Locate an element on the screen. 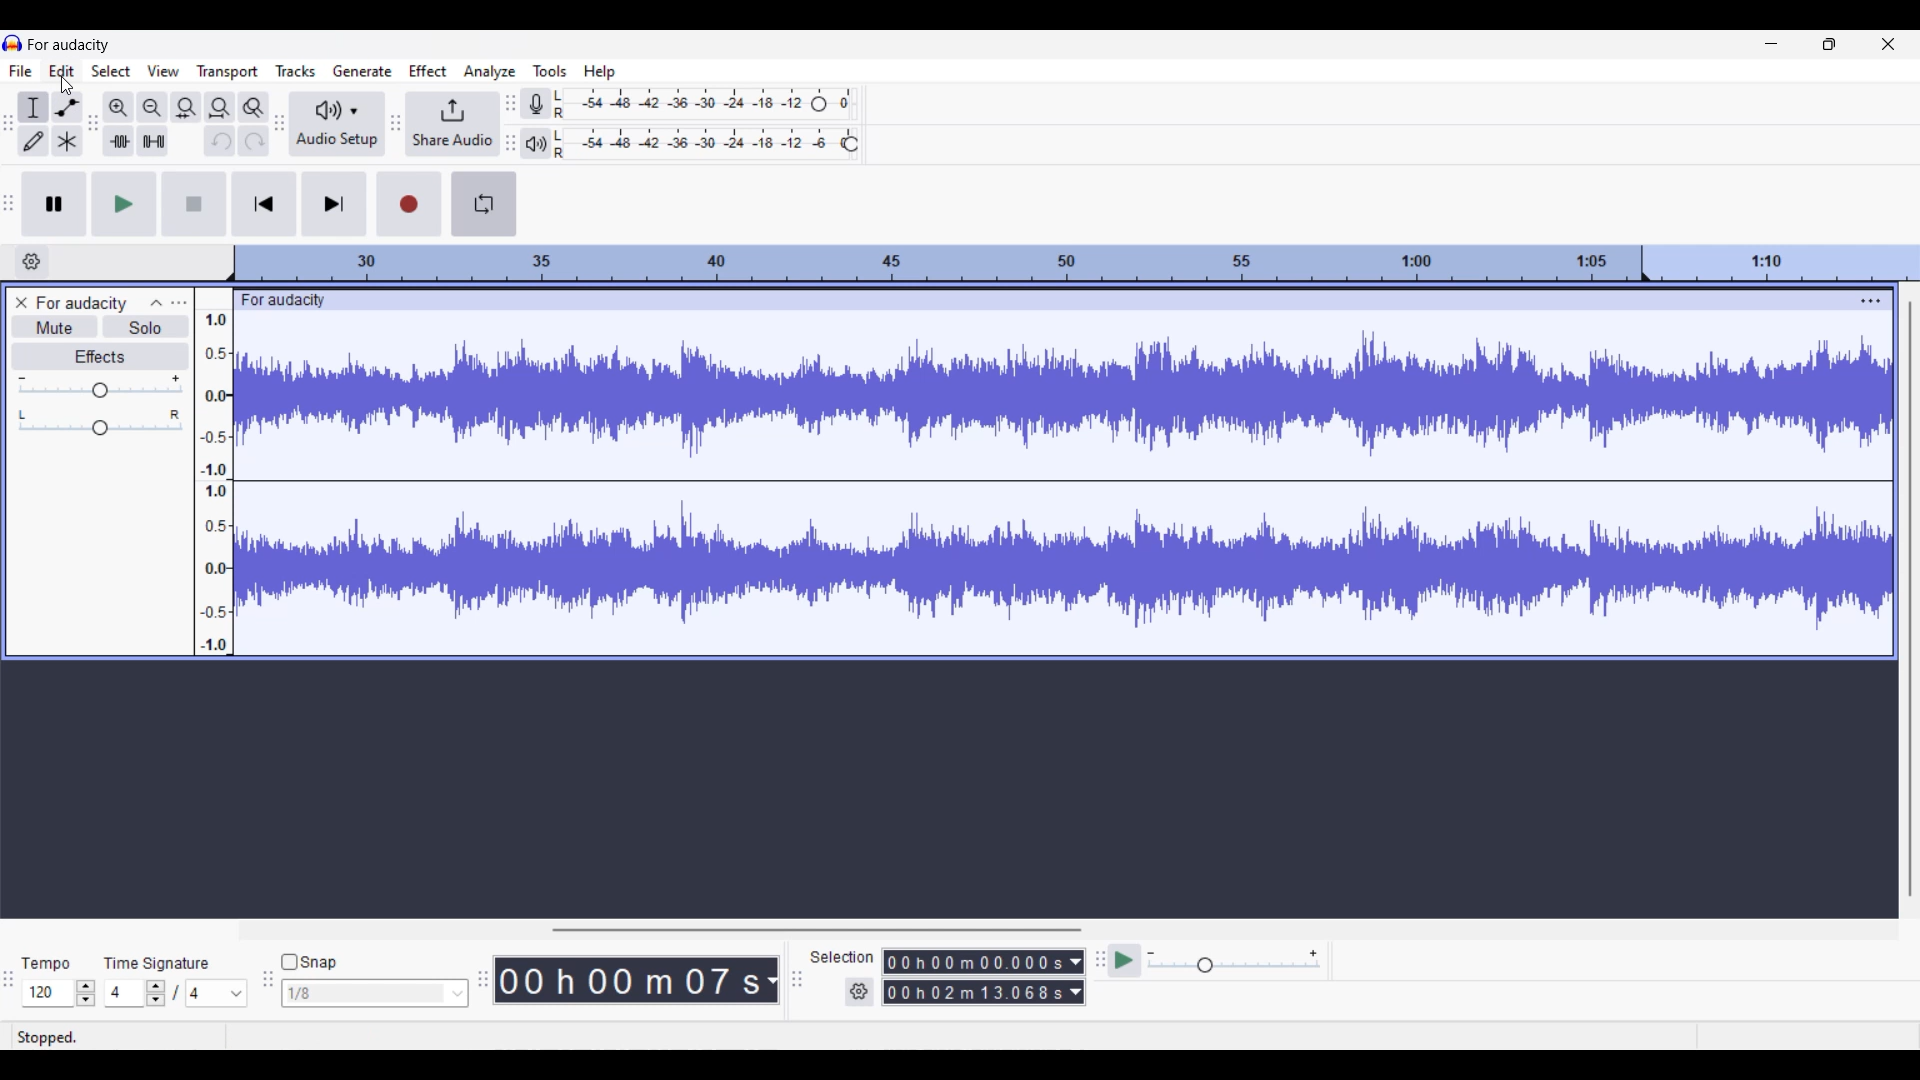 This screenshot has height=1080, width=1920. Enable looping is located at coordinates (484, 204).